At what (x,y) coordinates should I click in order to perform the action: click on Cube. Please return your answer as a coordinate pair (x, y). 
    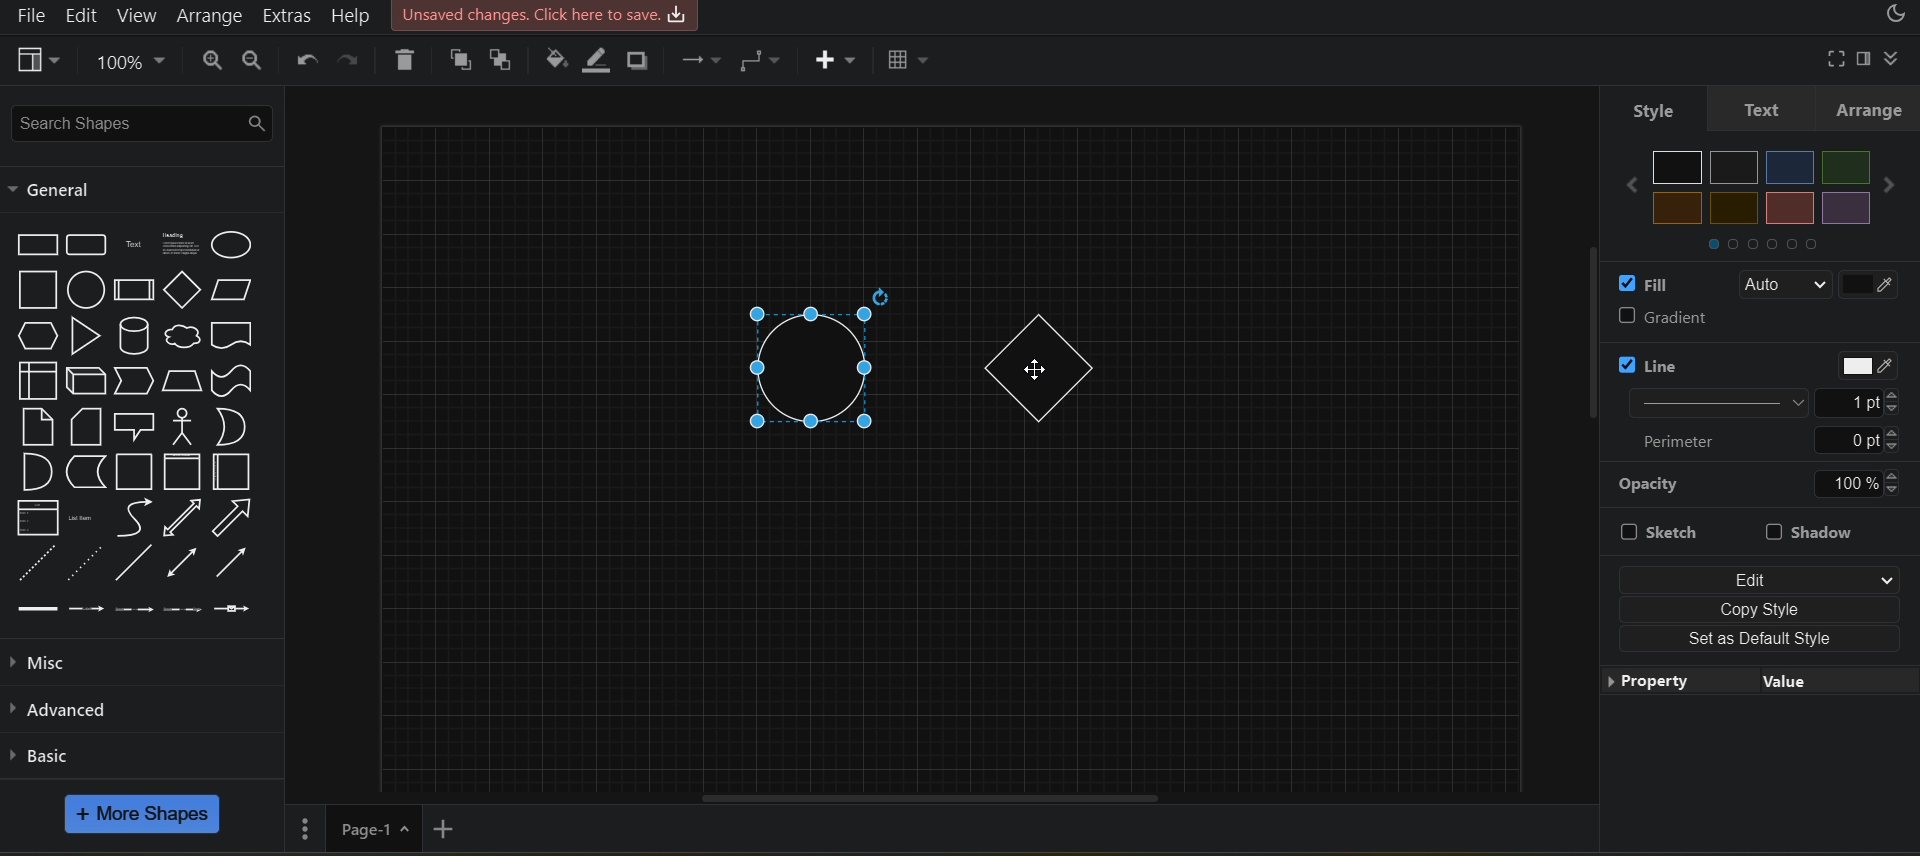
    Looking at the image, I should click on (86, 381).